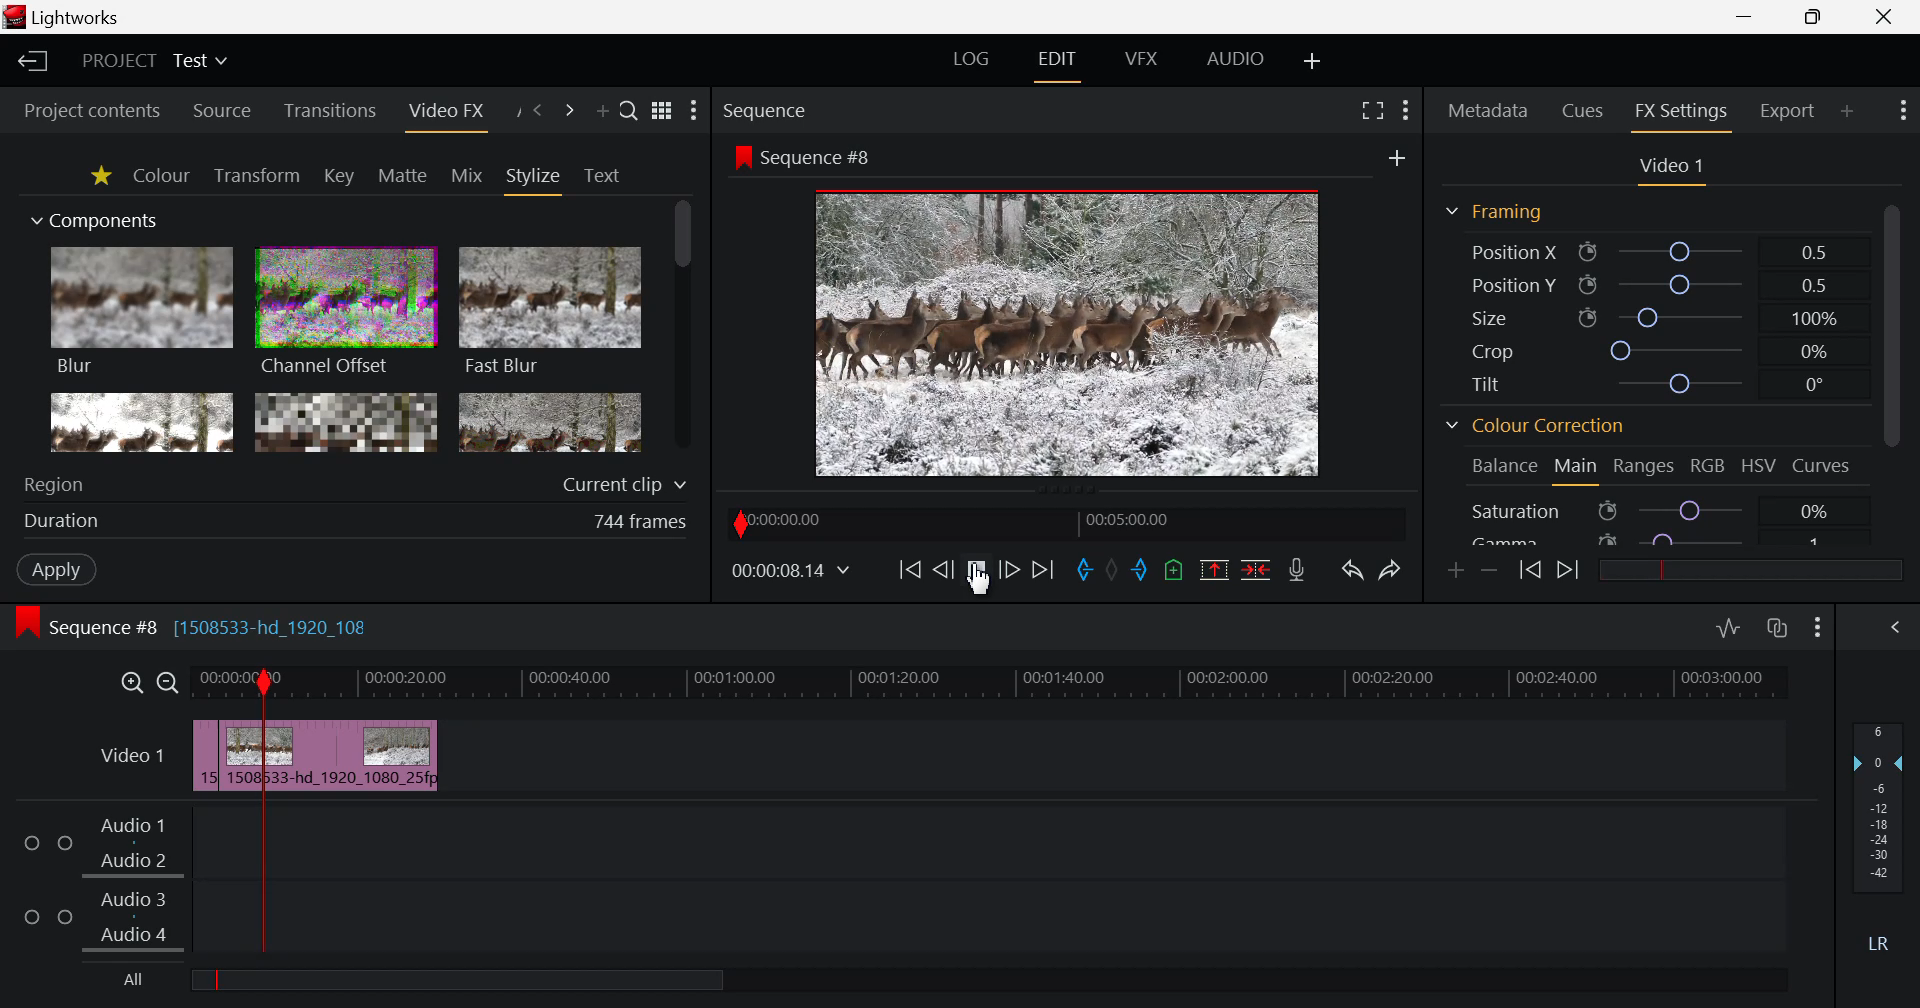 The width and height of the screenshot is (1920, 1008). Describe the element at coordinates (1068, 331) in the screenshot. I see `Preview at First Cut` at that location.